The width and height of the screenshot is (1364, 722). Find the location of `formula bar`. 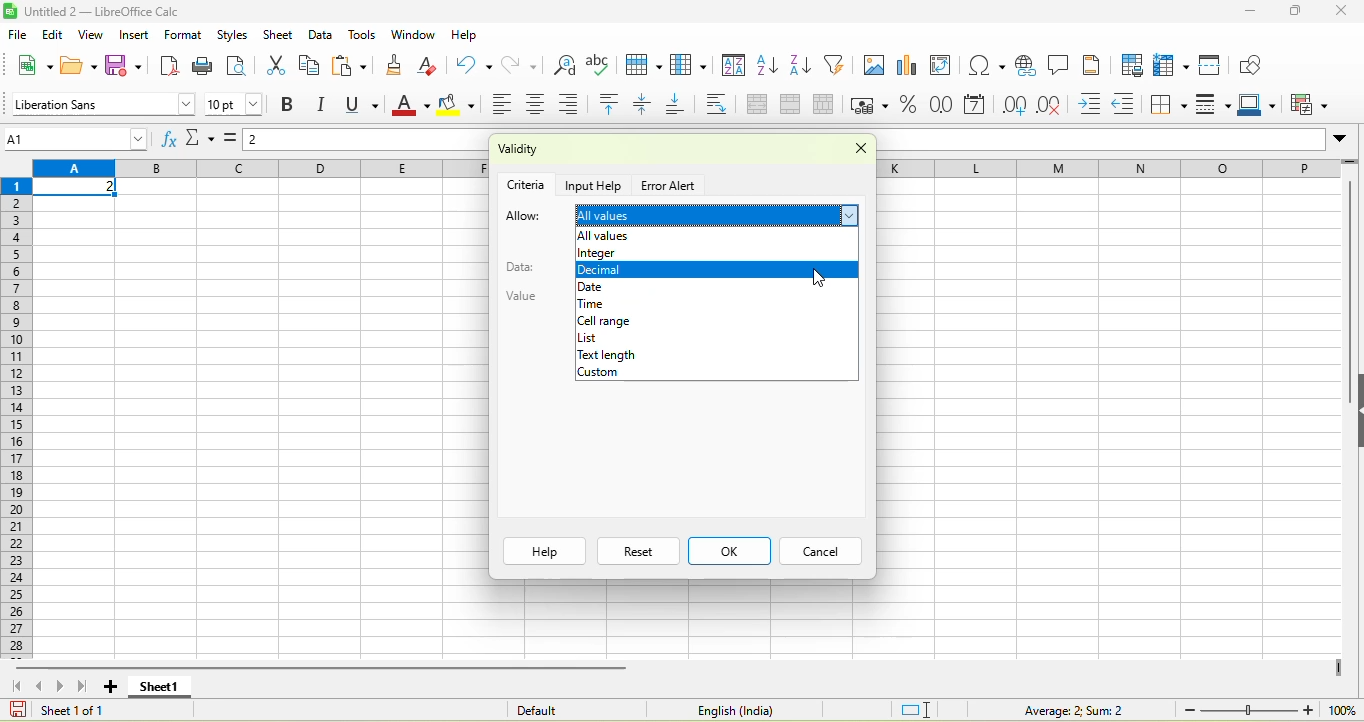

formula bar is located at coordinates (368, 142).